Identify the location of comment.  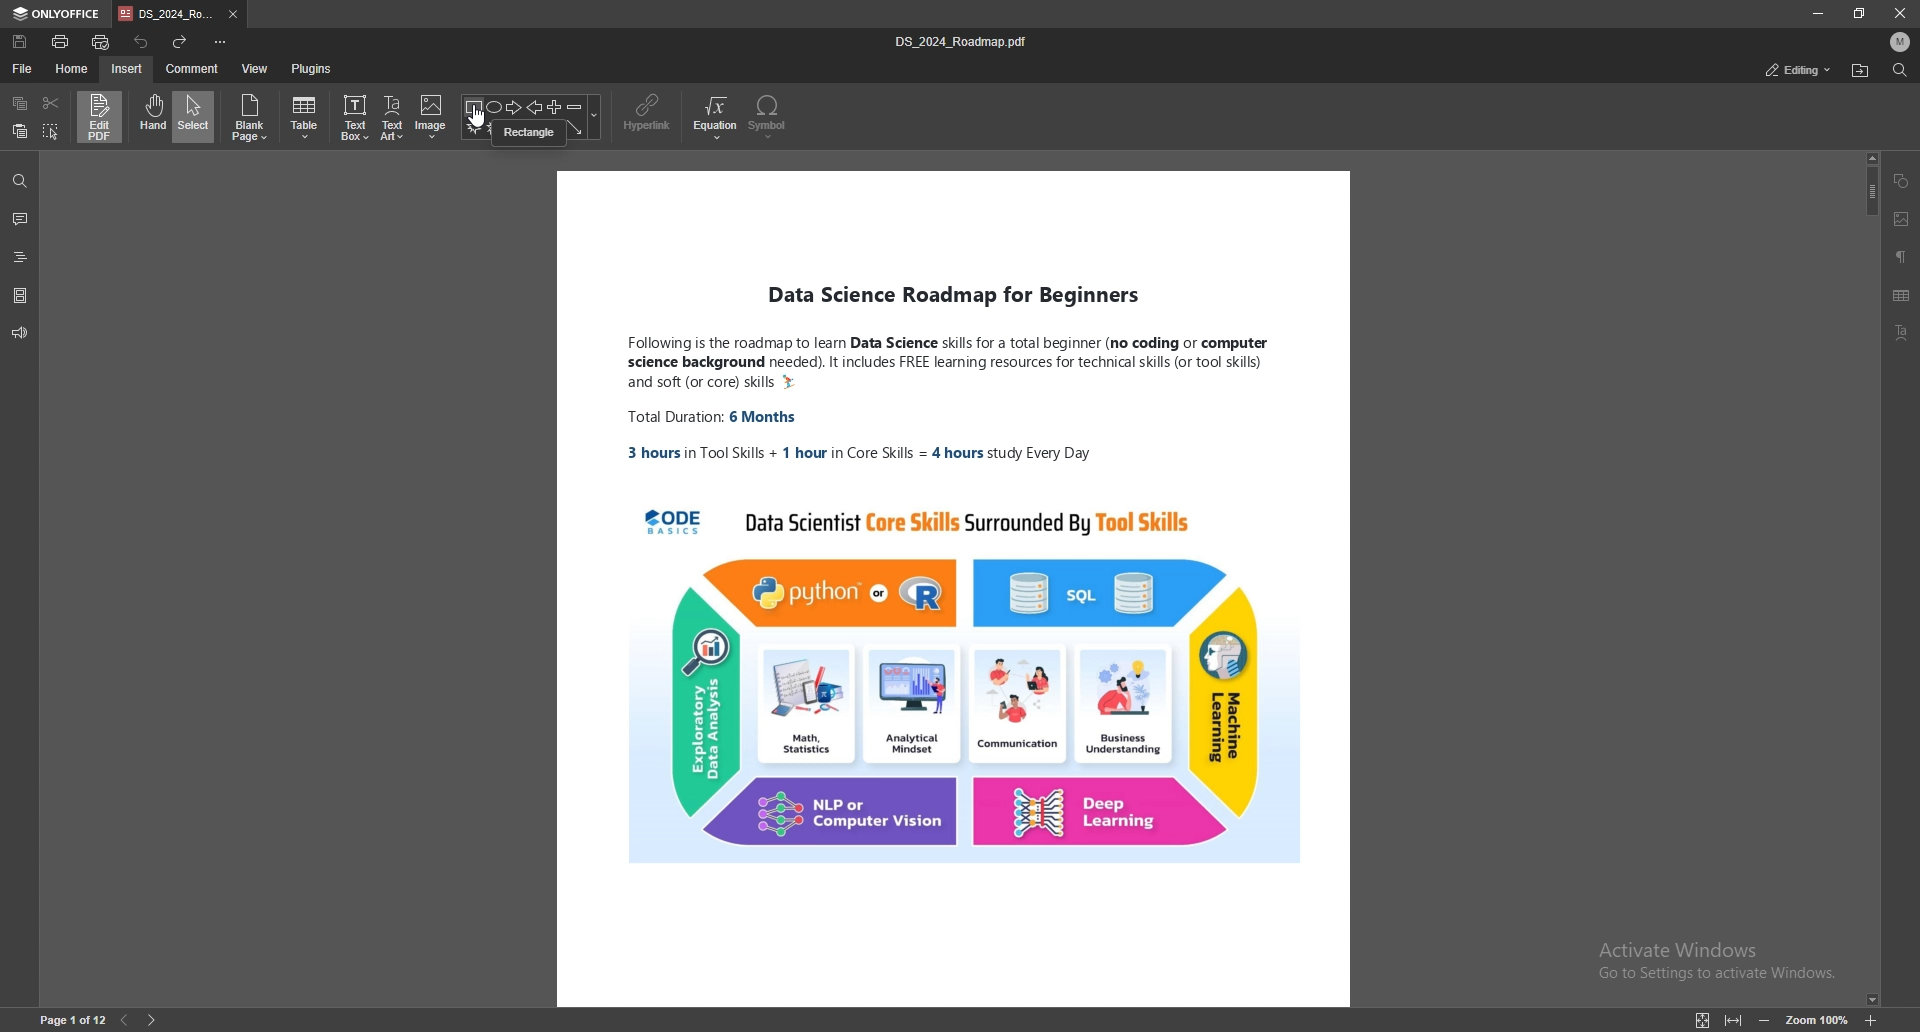
(194, 69).